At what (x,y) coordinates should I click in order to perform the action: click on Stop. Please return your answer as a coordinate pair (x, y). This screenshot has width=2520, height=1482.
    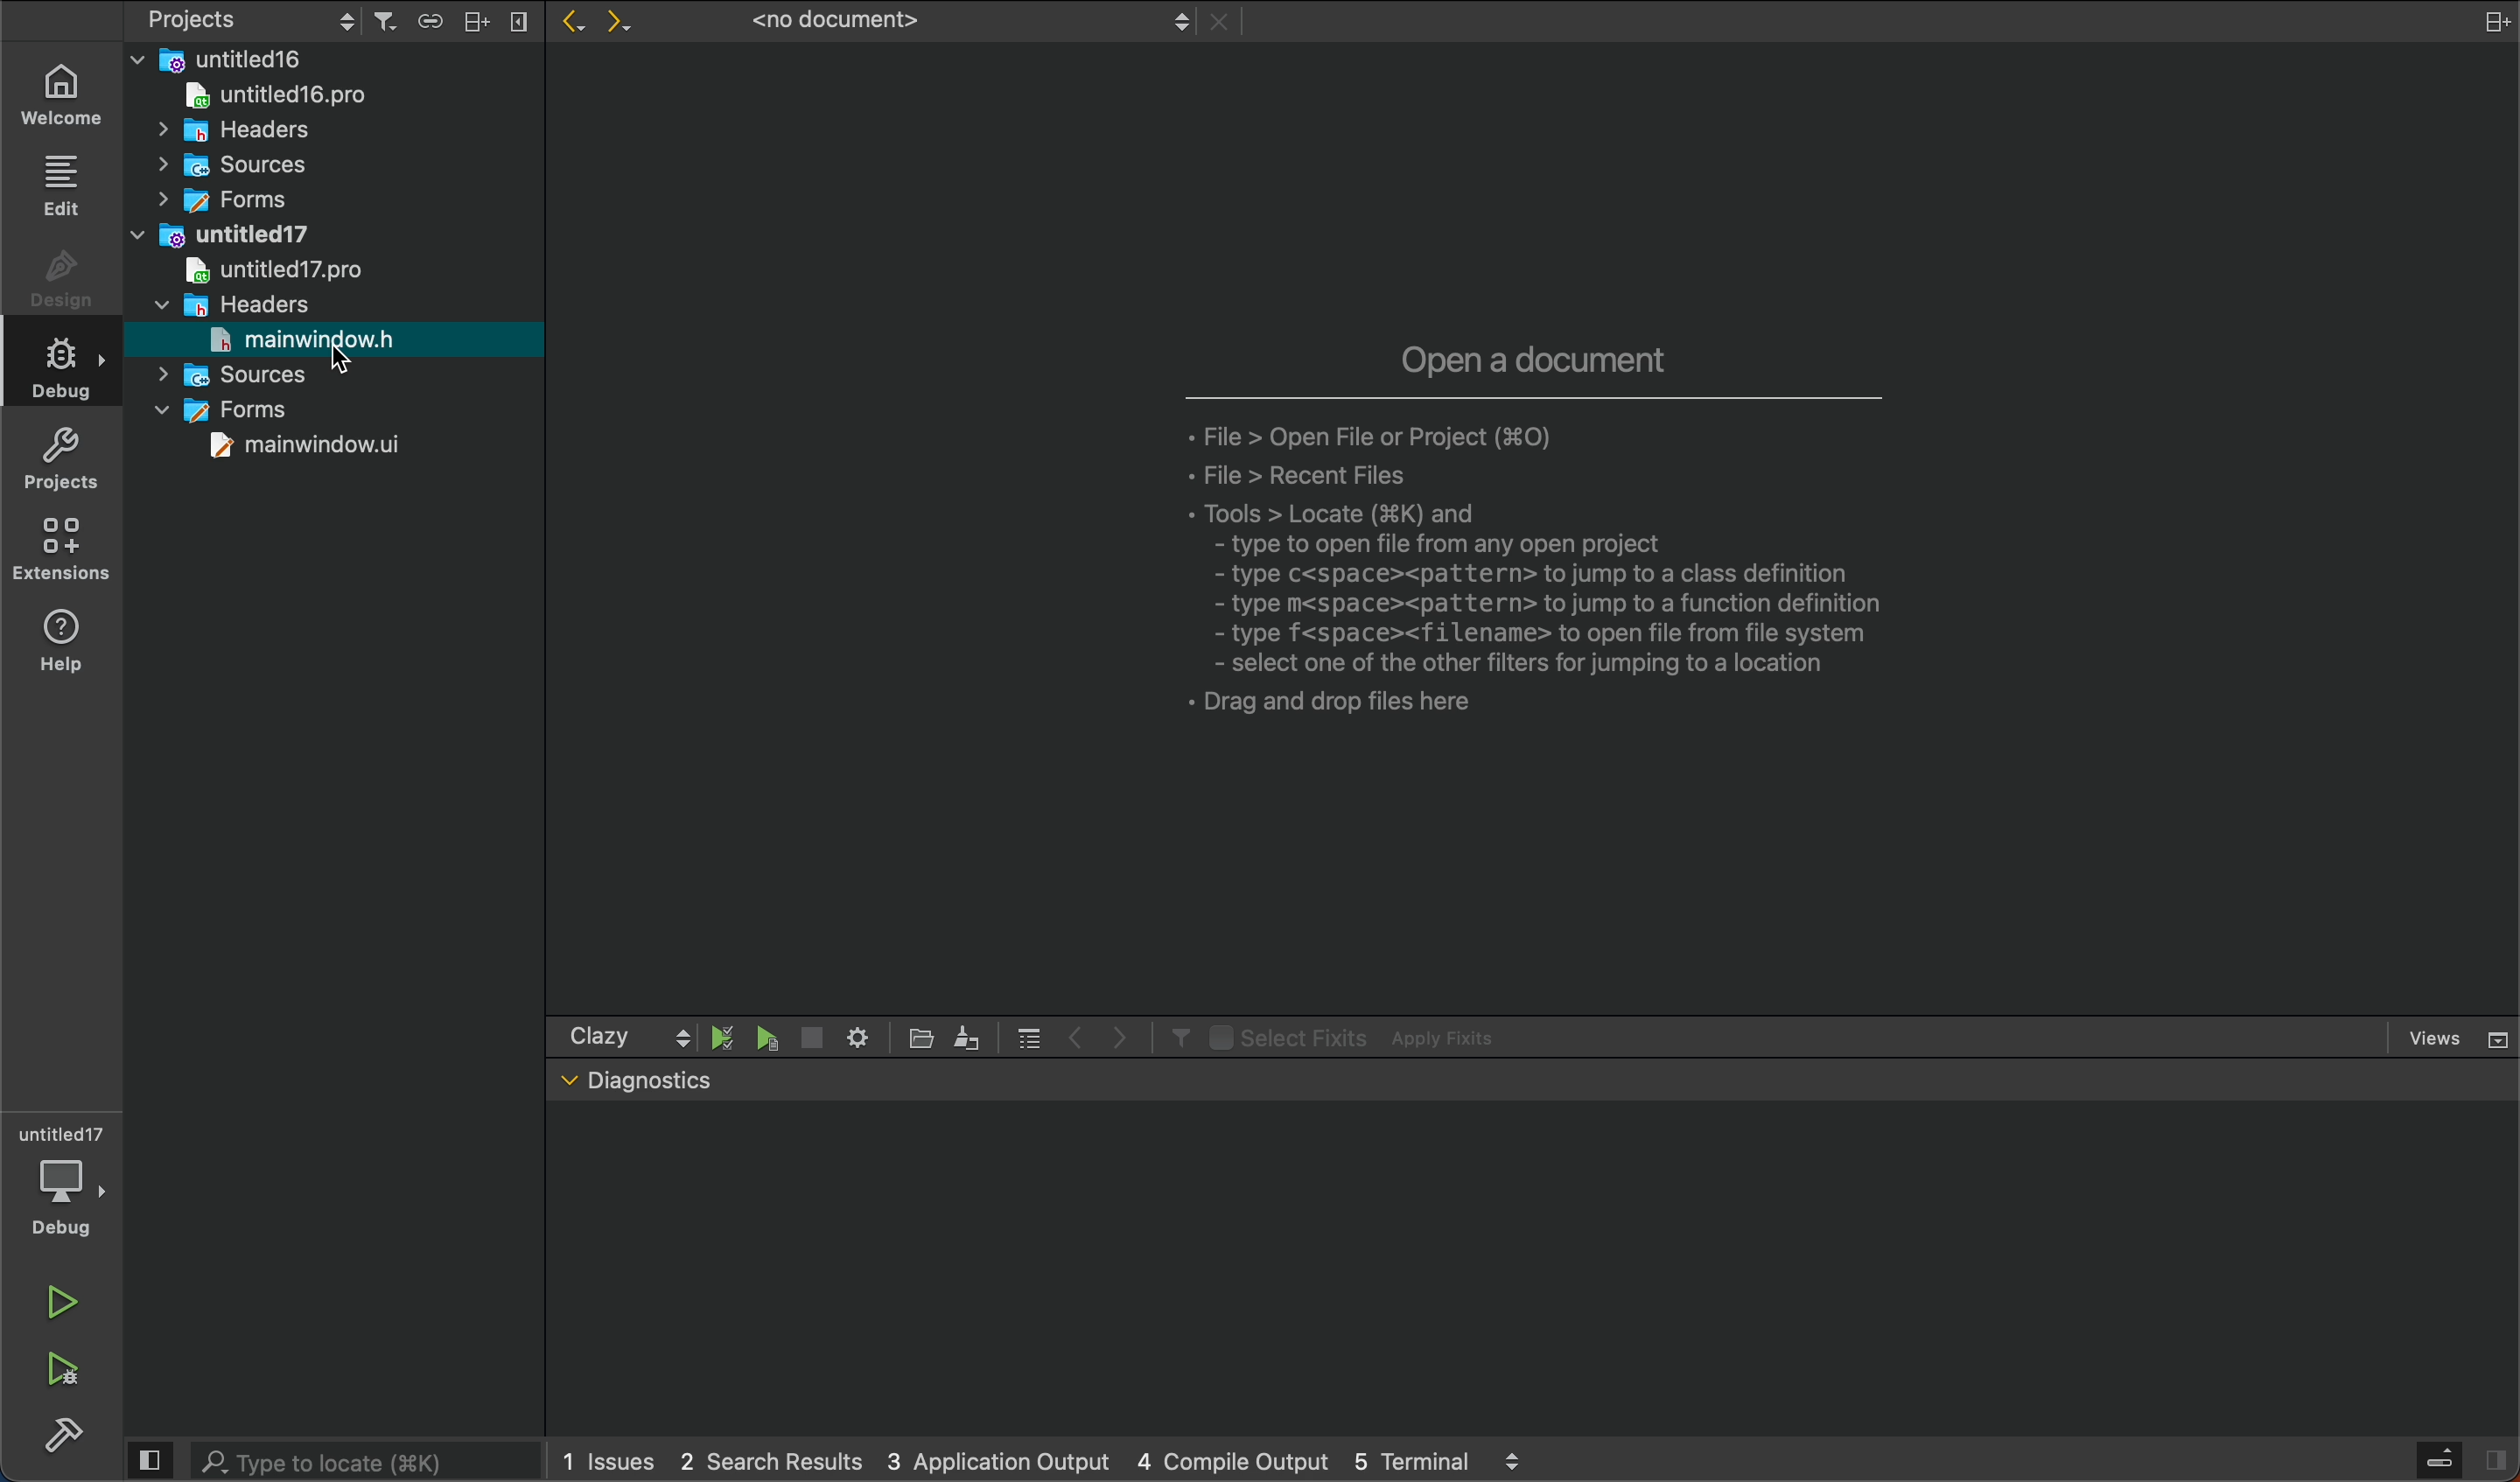
    Looking at the image, I should click on (810, 1037).